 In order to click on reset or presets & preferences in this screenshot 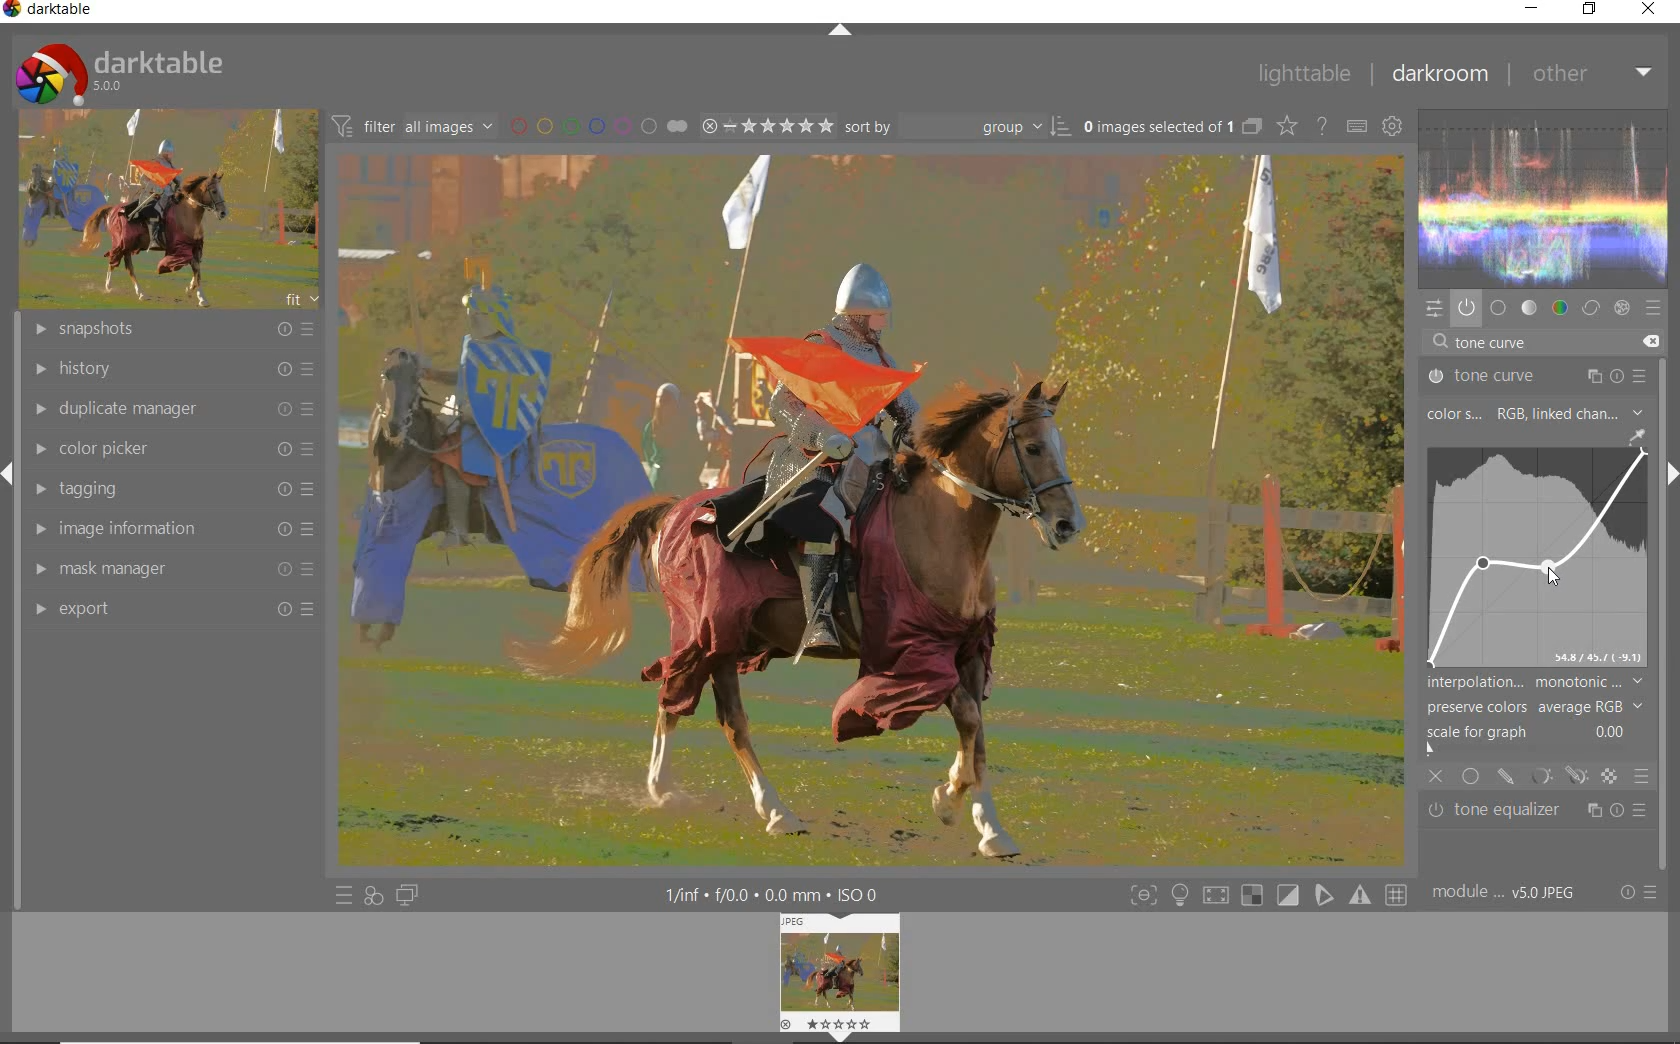, I will do `click(1638, 894)`.